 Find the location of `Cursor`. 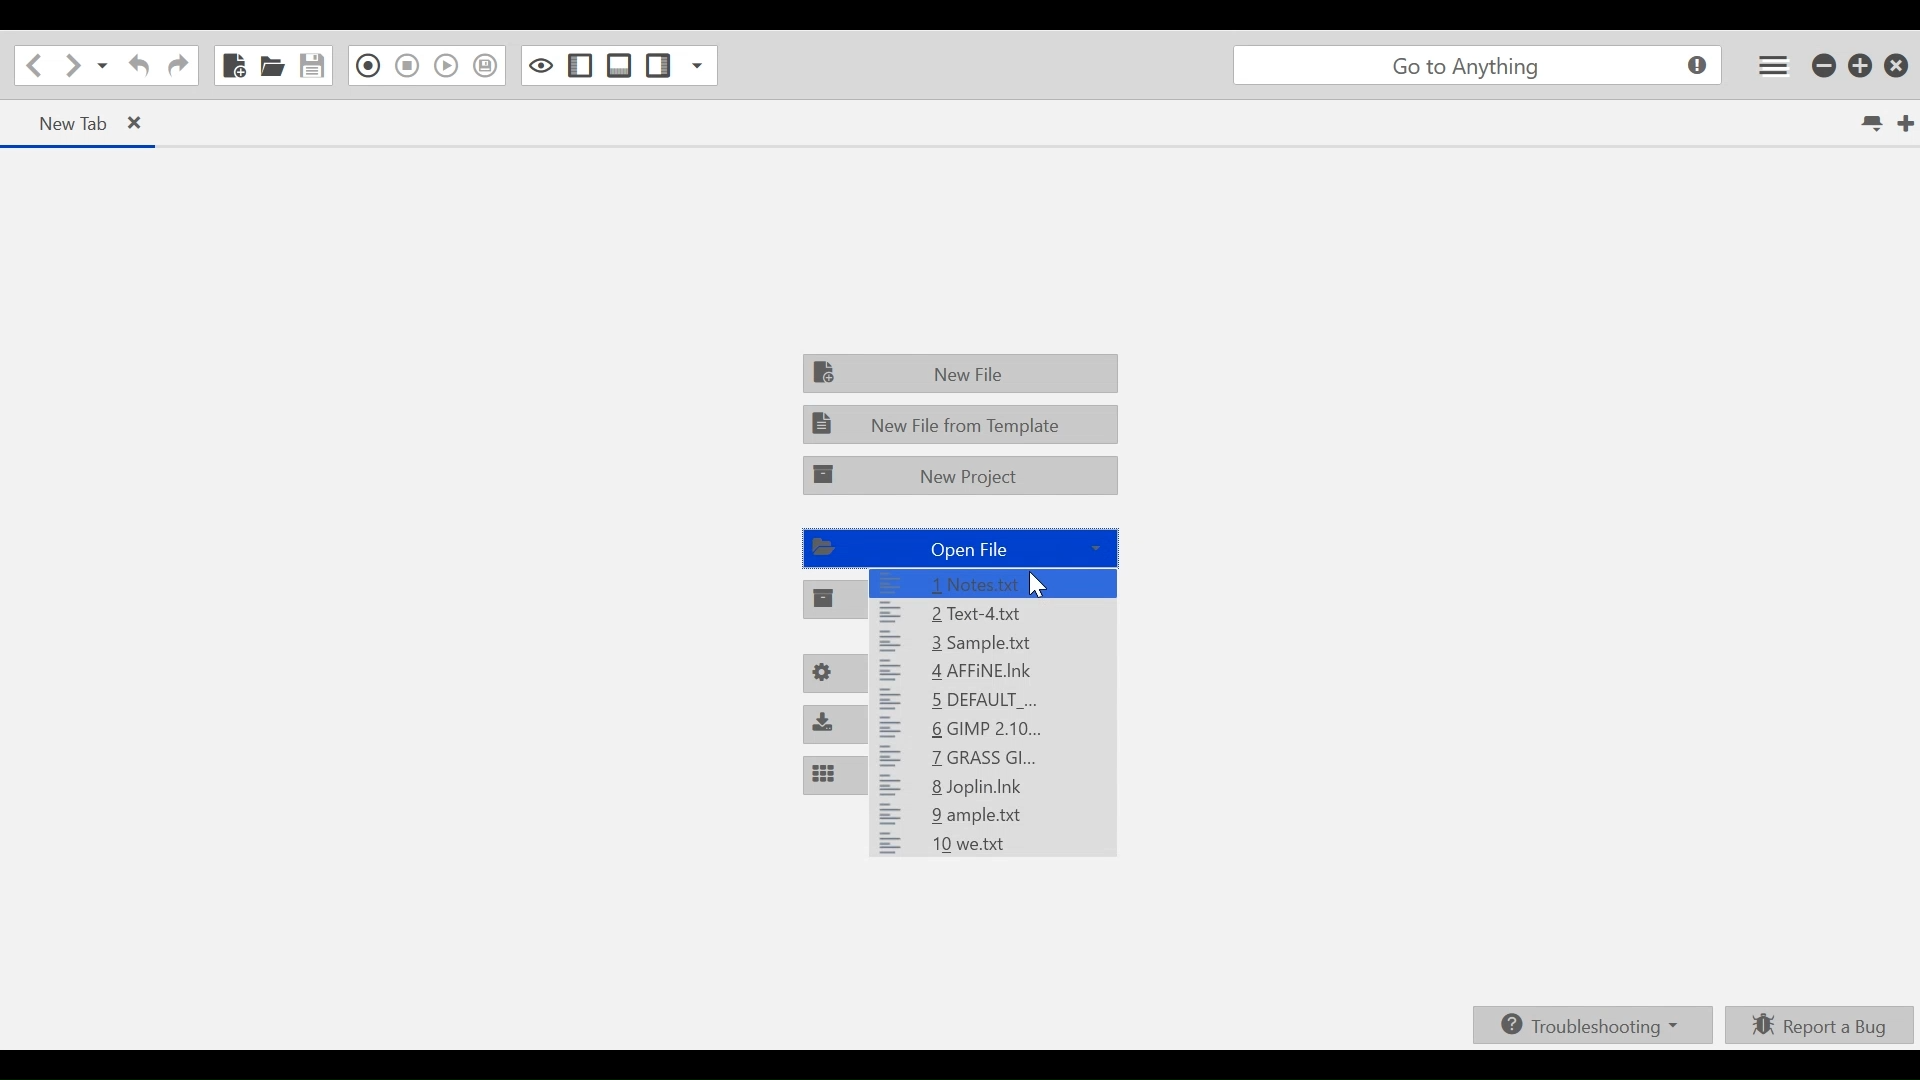

Cursor is located at coordinates (1033, 586).